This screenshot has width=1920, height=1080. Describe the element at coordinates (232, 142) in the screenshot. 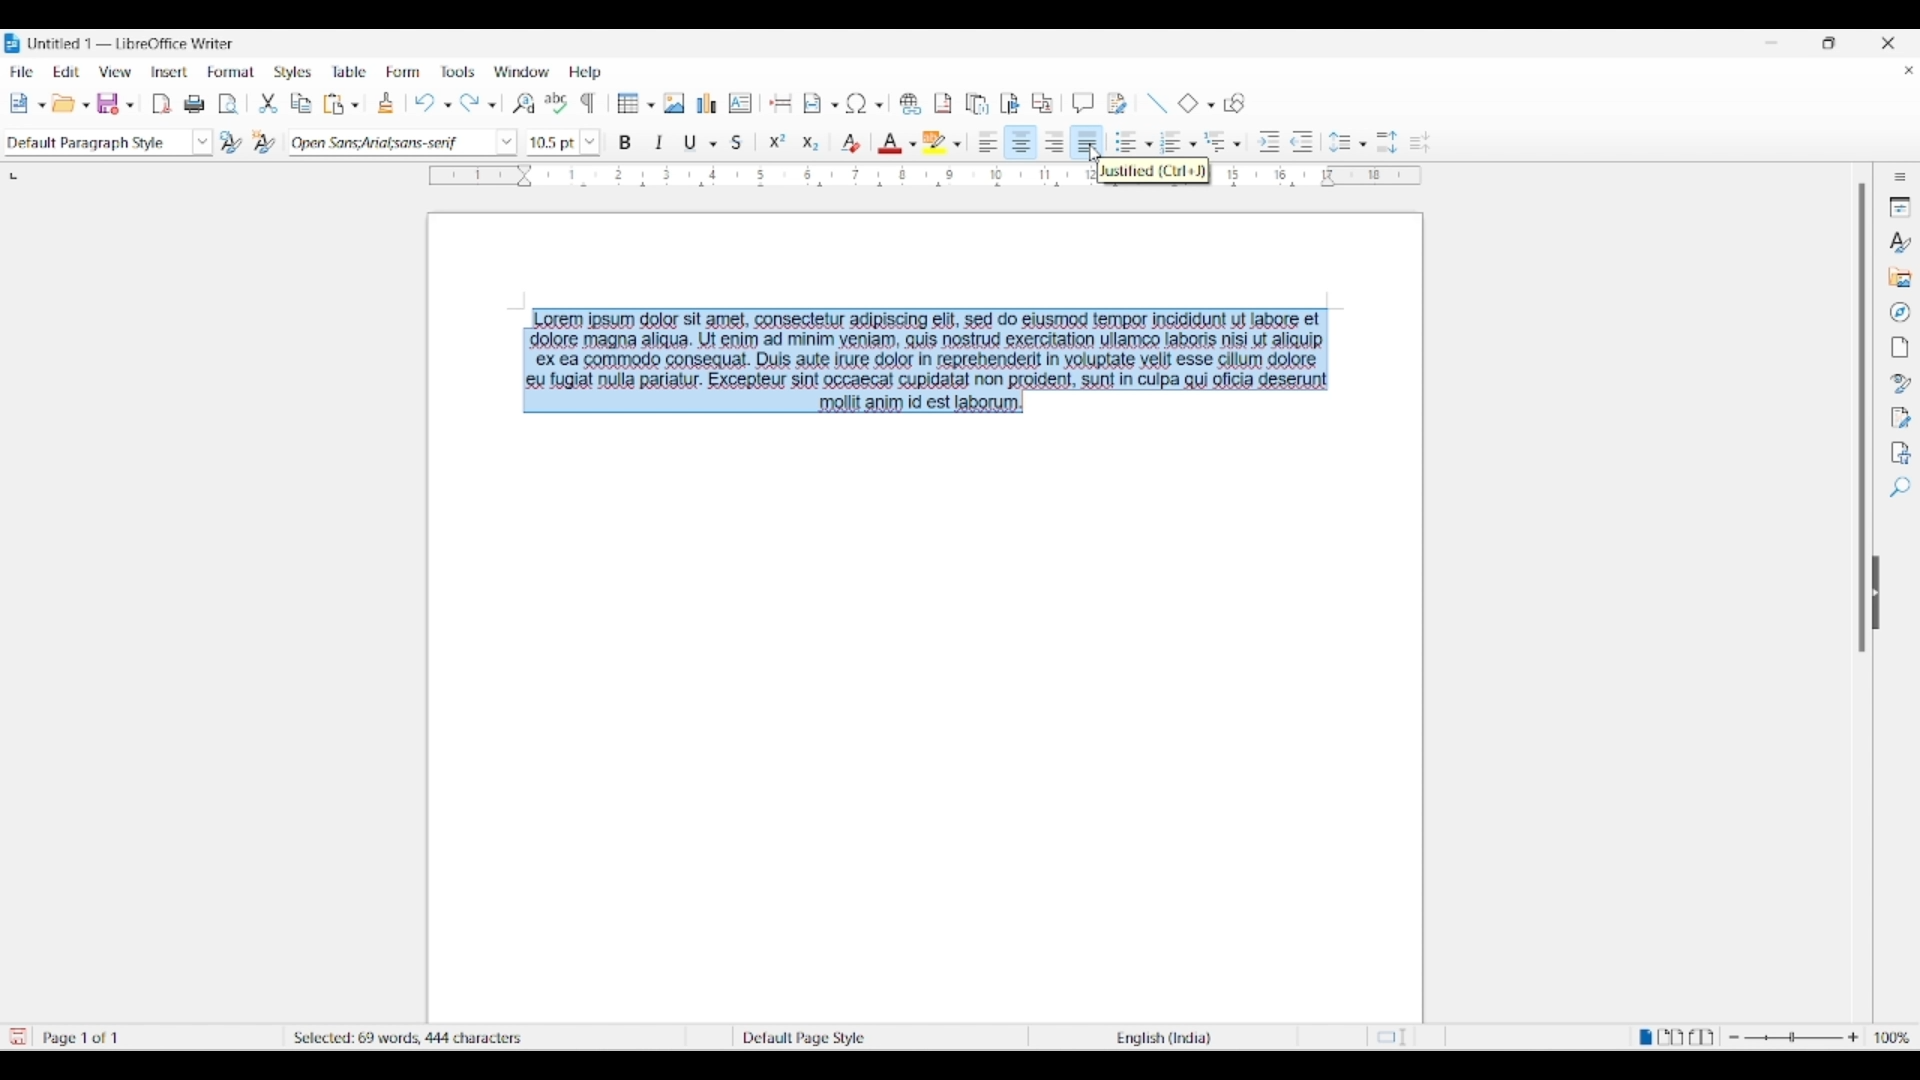

I see `Update selected style` at that location.